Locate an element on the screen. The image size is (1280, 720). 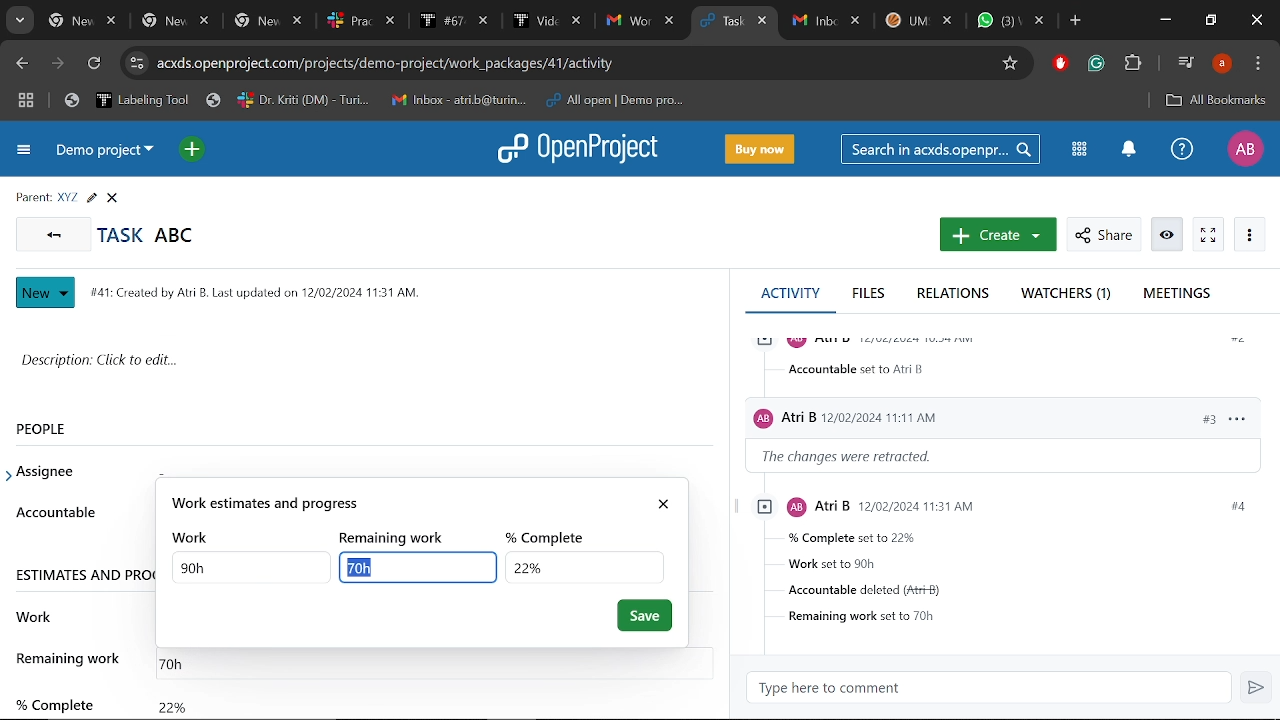
Expand project menu is located at coordinates (22, 152).